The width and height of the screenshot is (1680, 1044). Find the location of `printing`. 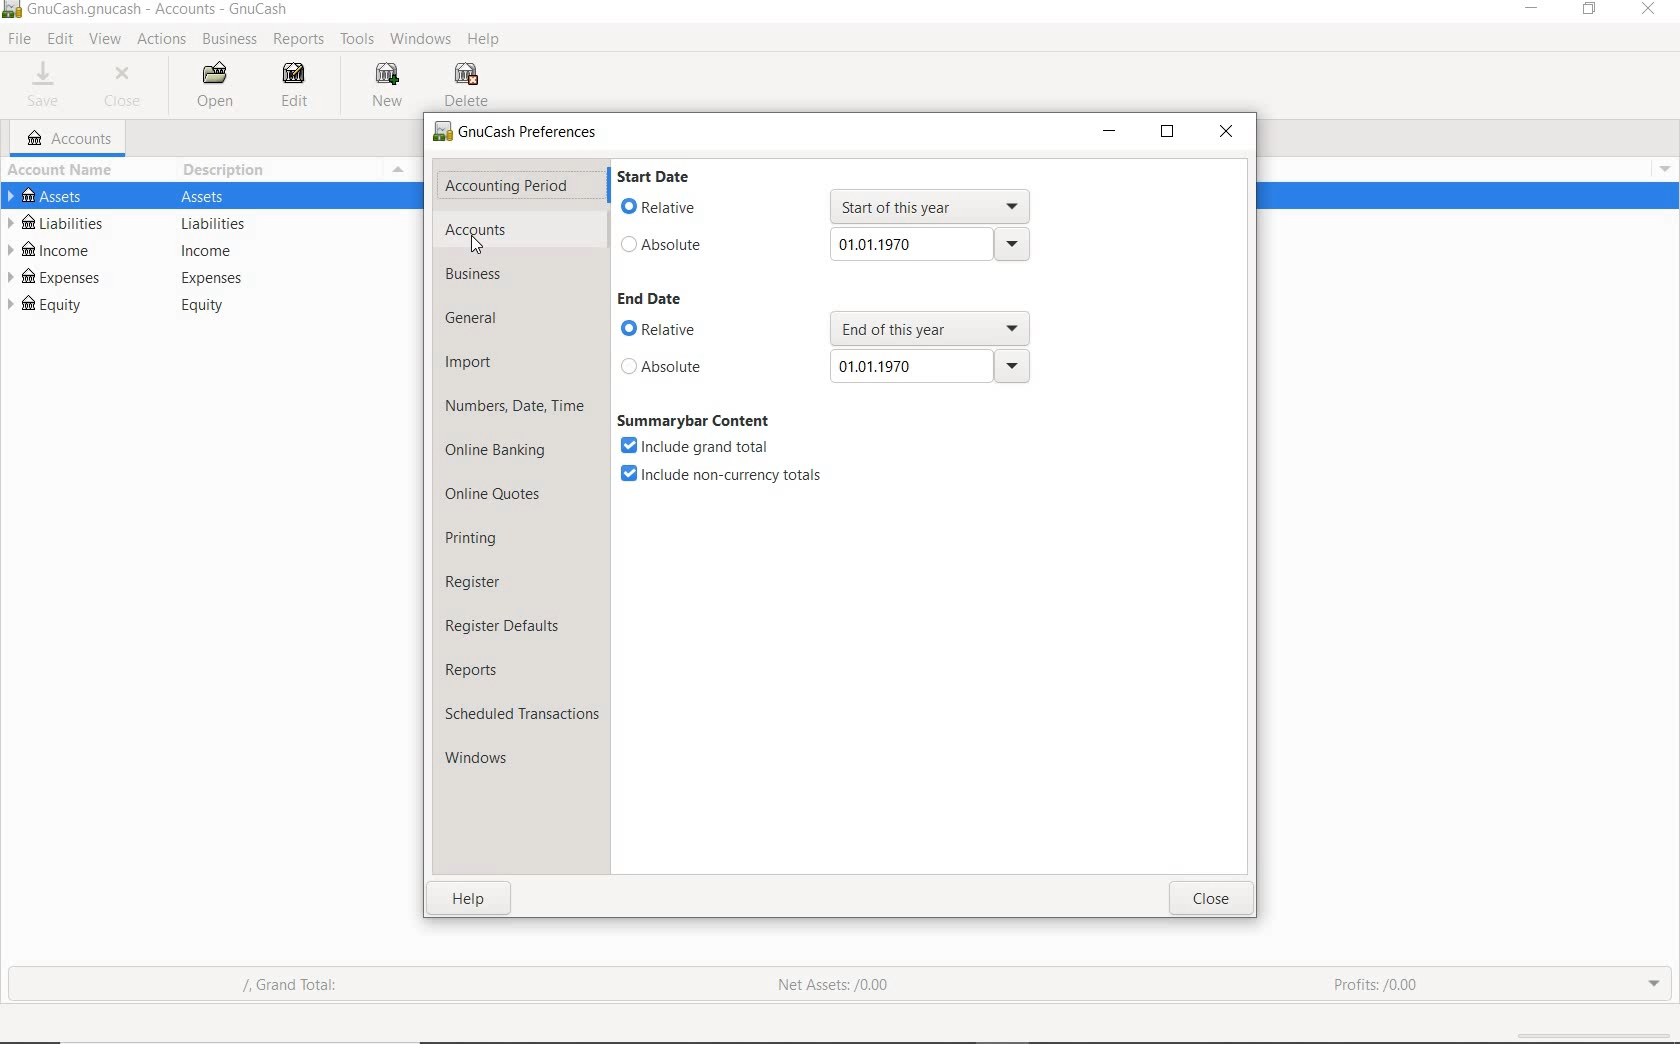

printing is located at coordinates (474, 537).